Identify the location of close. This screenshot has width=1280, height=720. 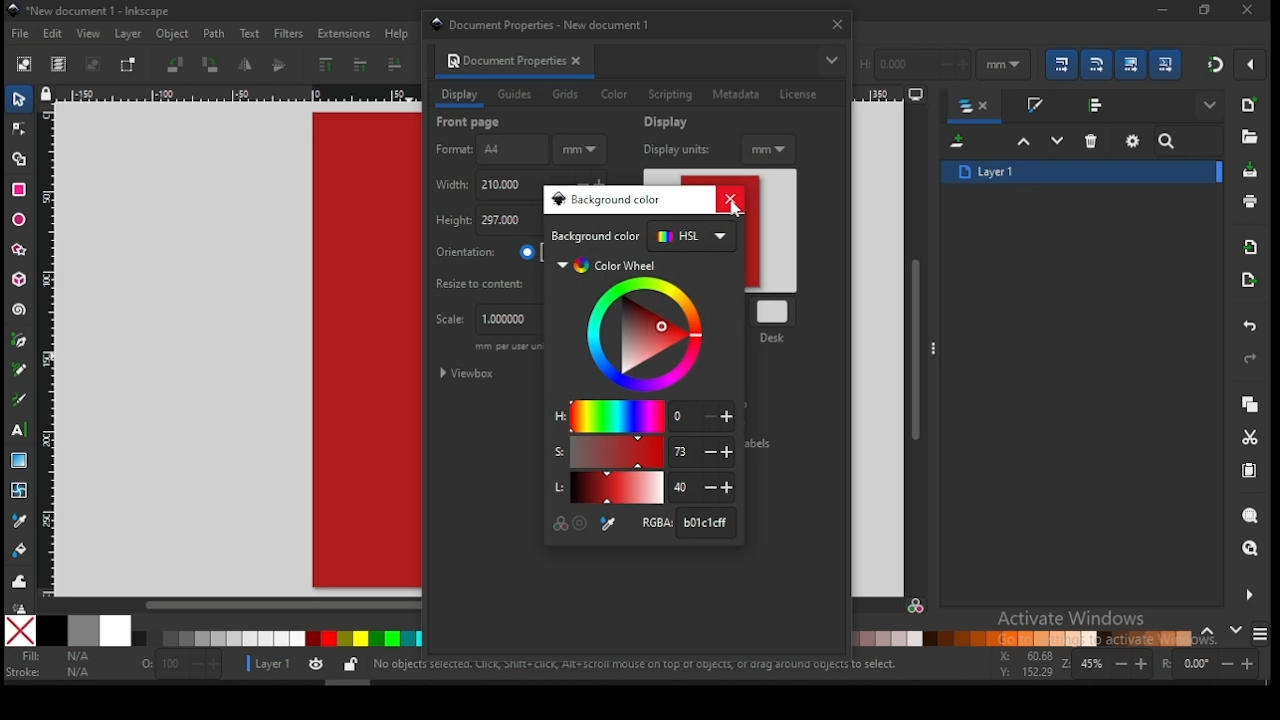
(580, 61).